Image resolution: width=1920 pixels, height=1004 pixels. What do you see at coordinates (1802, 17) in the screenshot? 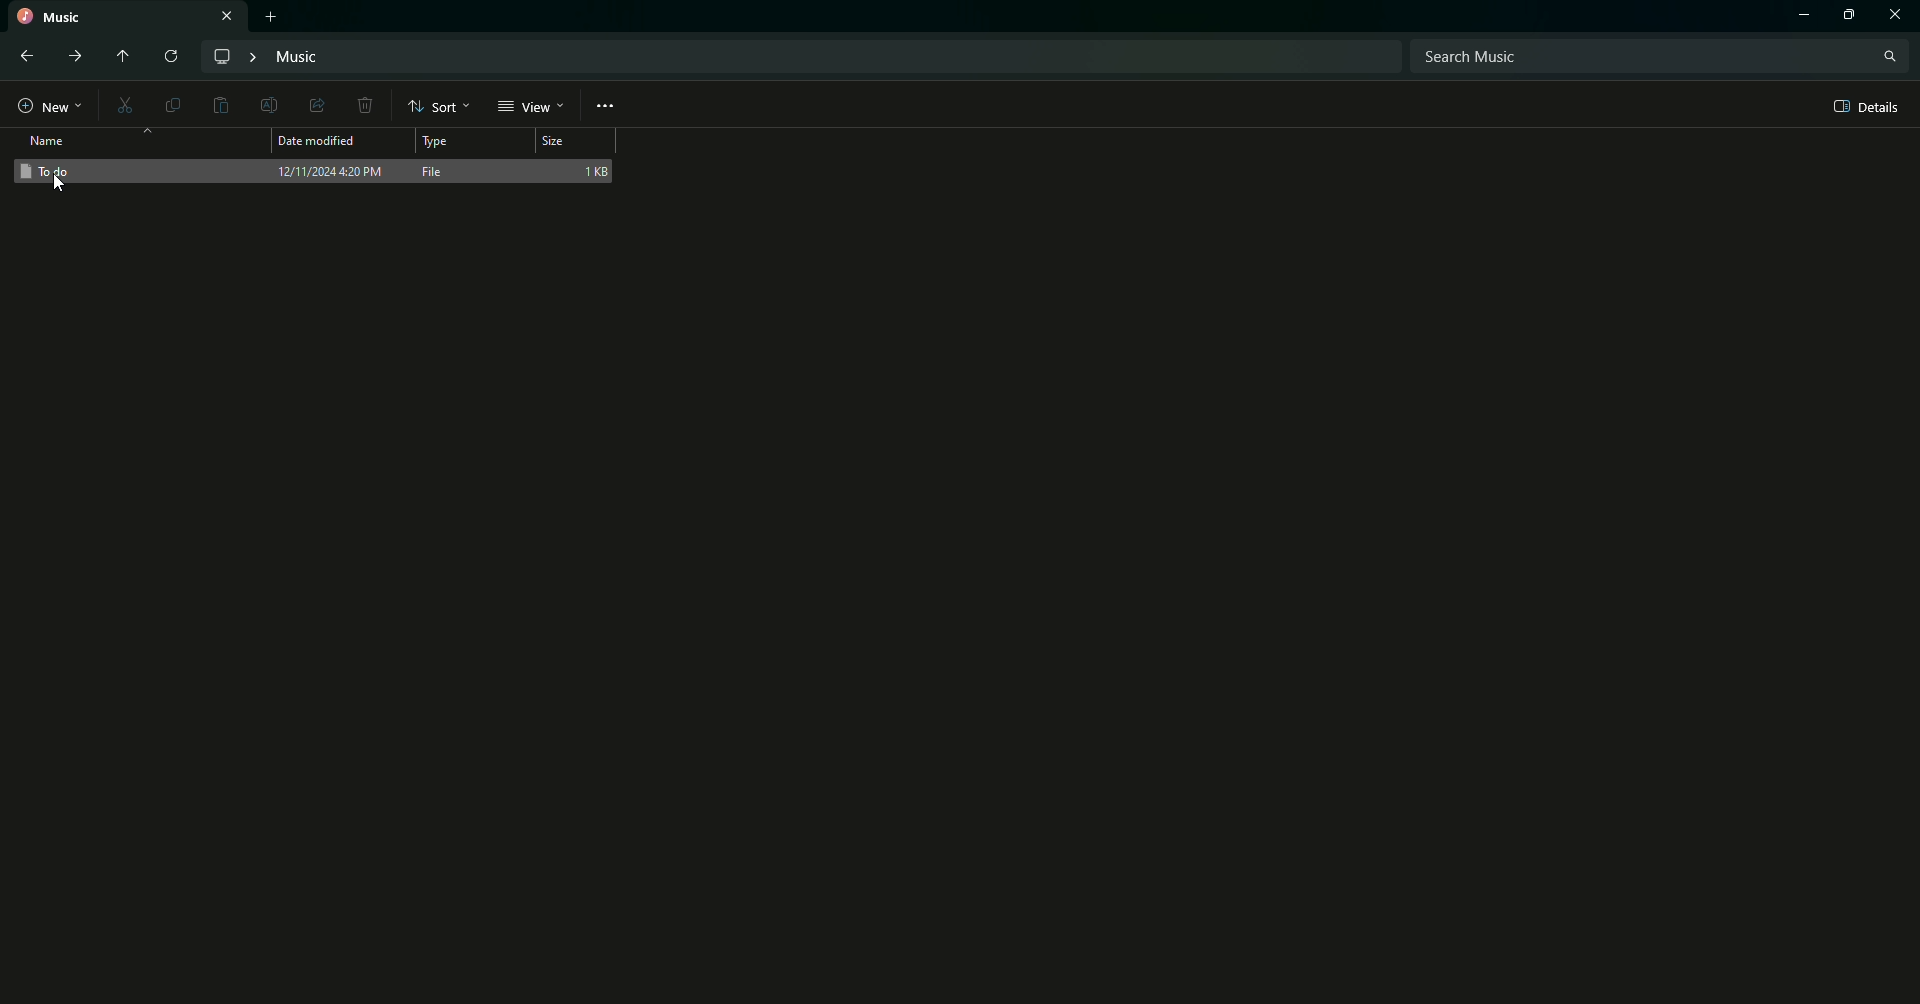
I see `Minimize` at bounding box center [1802, 17].